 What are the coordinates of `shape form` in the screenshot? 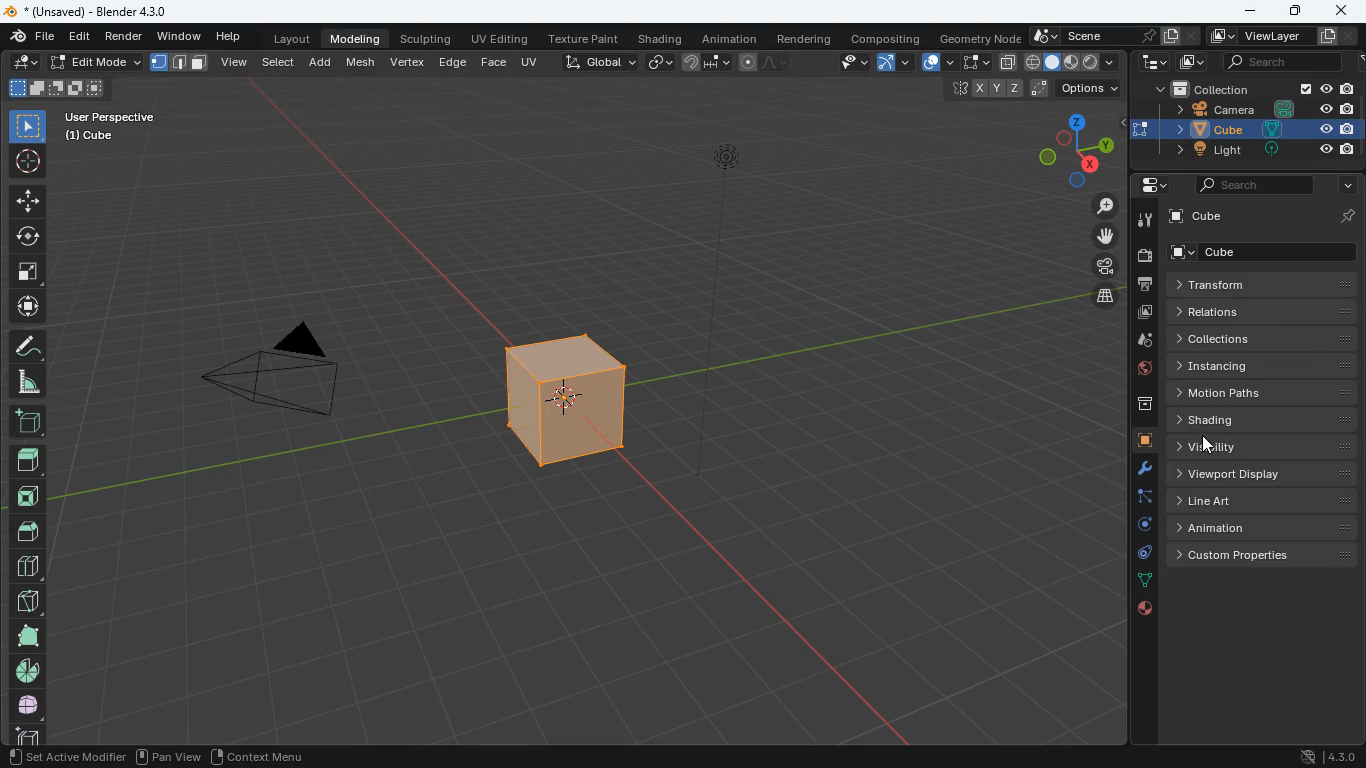 It's located at (55, 89).